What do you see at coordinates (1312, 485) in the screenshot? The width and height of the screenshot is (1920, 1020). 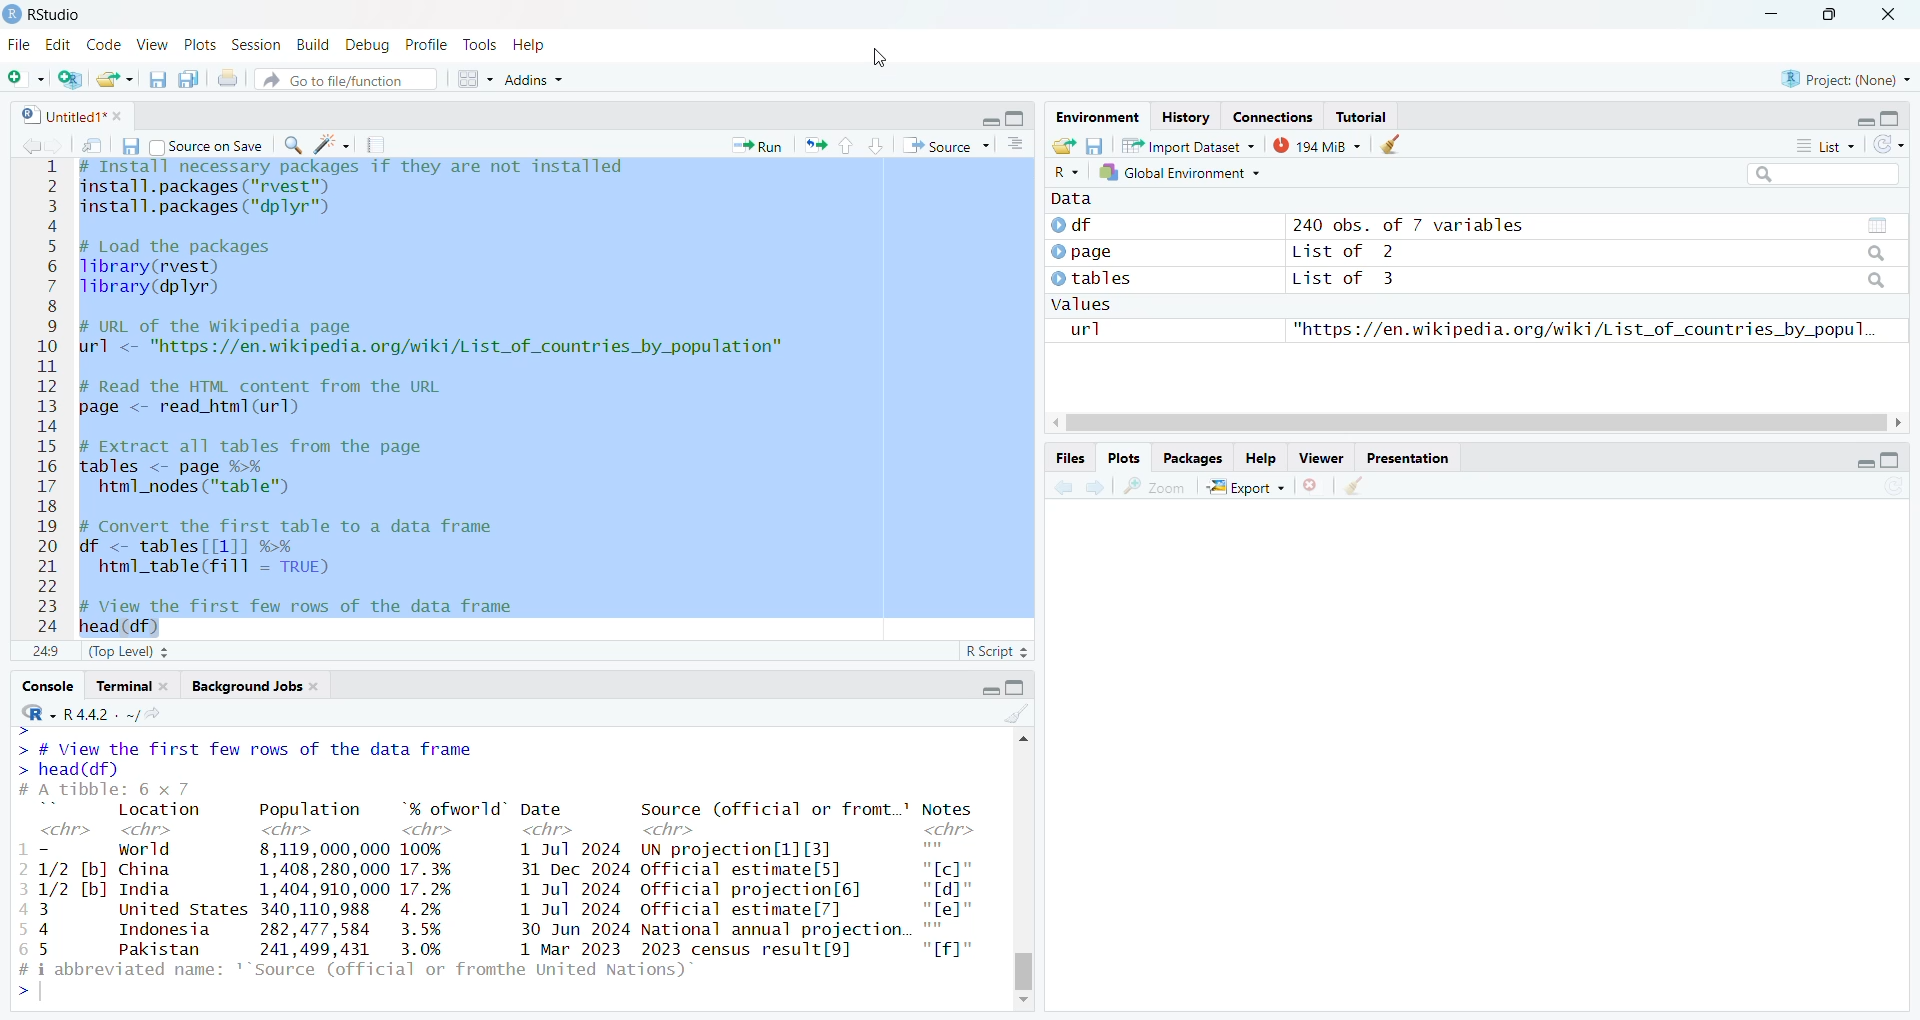 I see `close` at bounding box center [1312, 485].